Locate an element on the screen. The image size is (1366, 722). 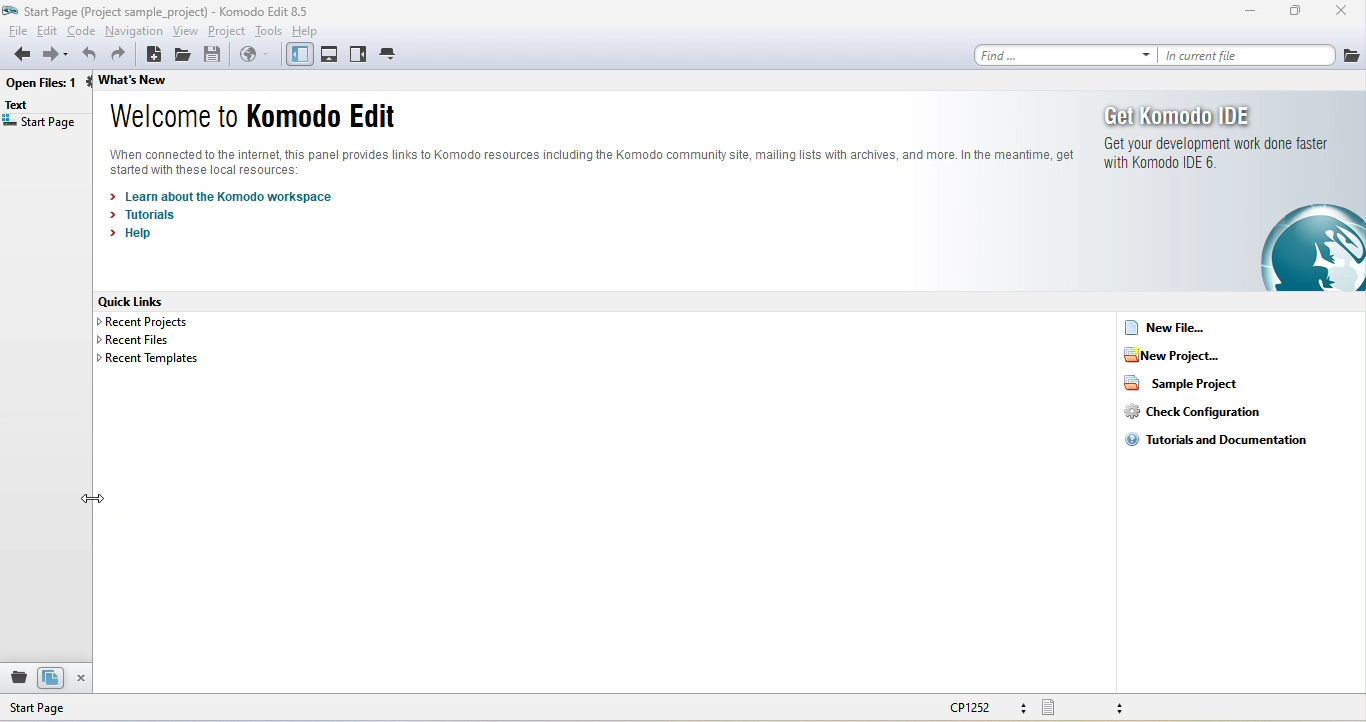
help is located at coordinates (138, 236).